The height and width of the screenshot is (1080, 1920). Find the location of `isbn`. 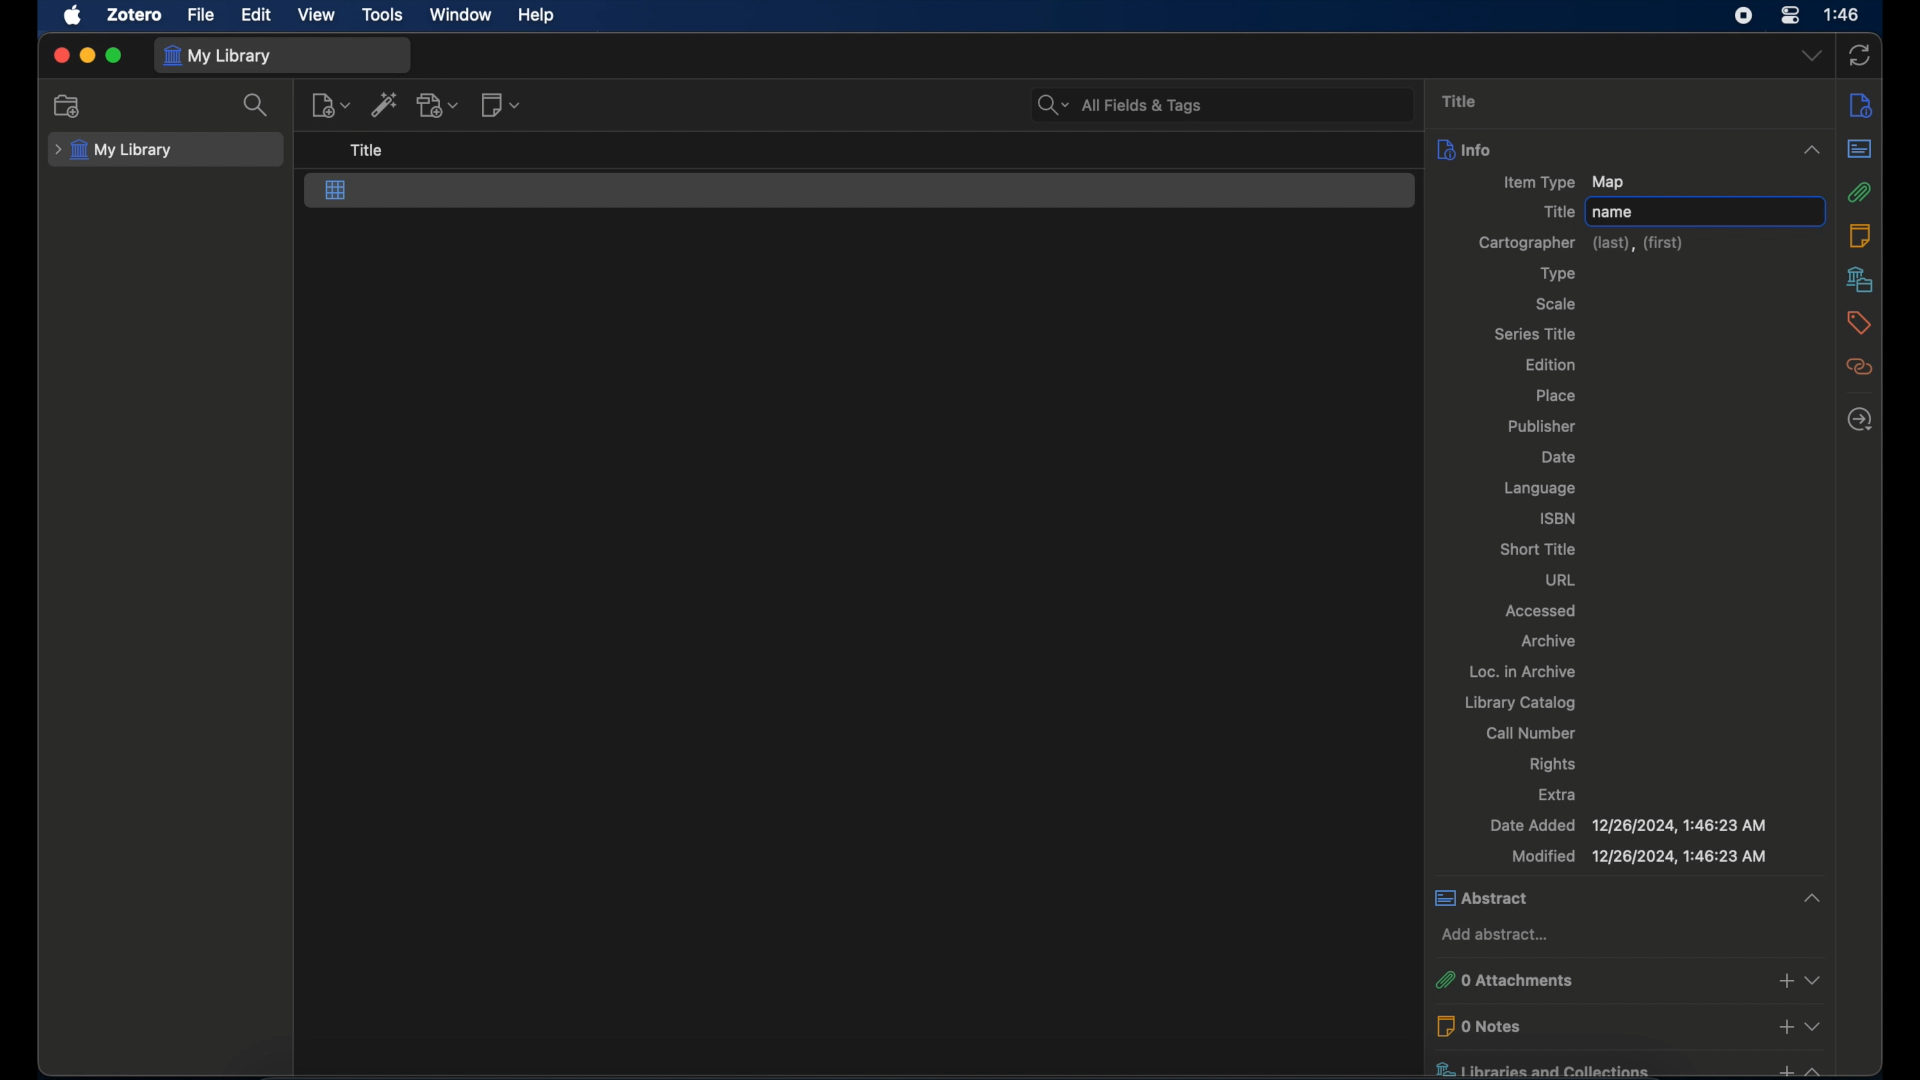

isbn is located at coordinates (1558, 518).